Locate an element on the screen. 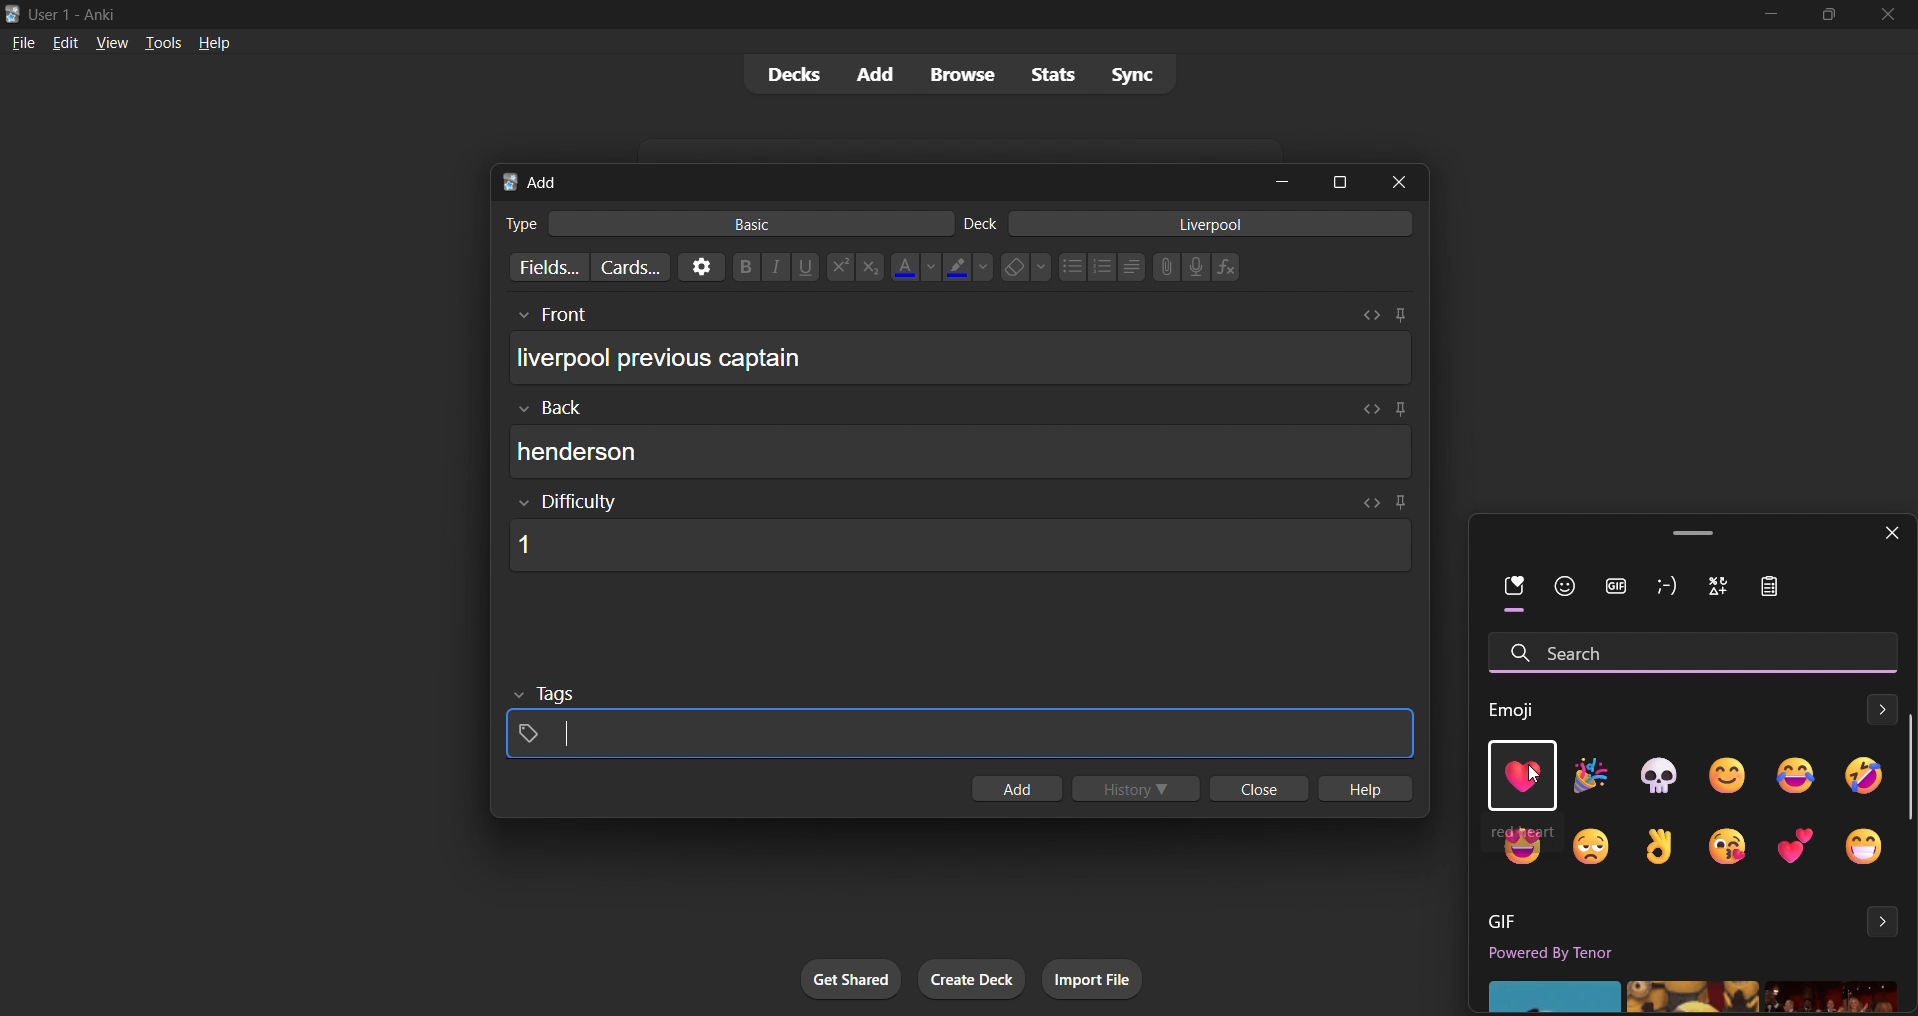  font color is located at coordinates (910, 265).